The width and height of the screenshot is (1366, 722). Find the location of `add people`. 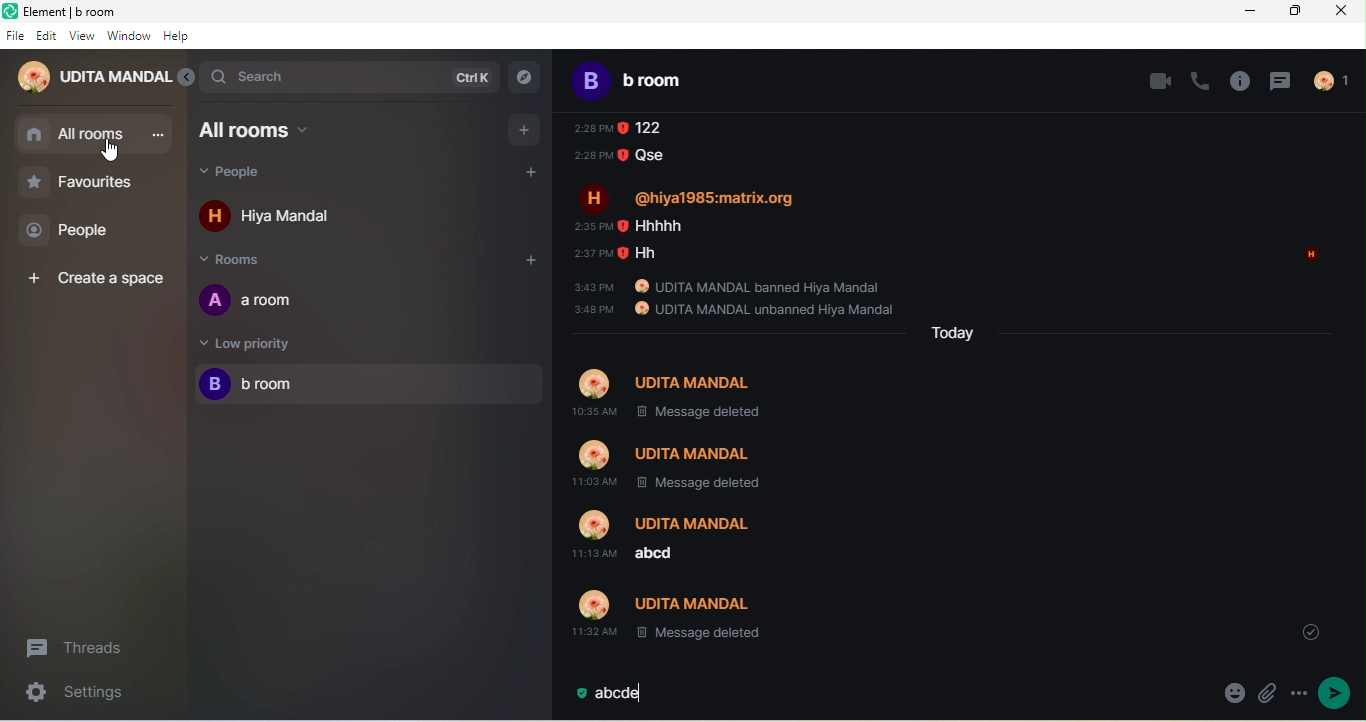

add people is located at coordinates (523, 170).